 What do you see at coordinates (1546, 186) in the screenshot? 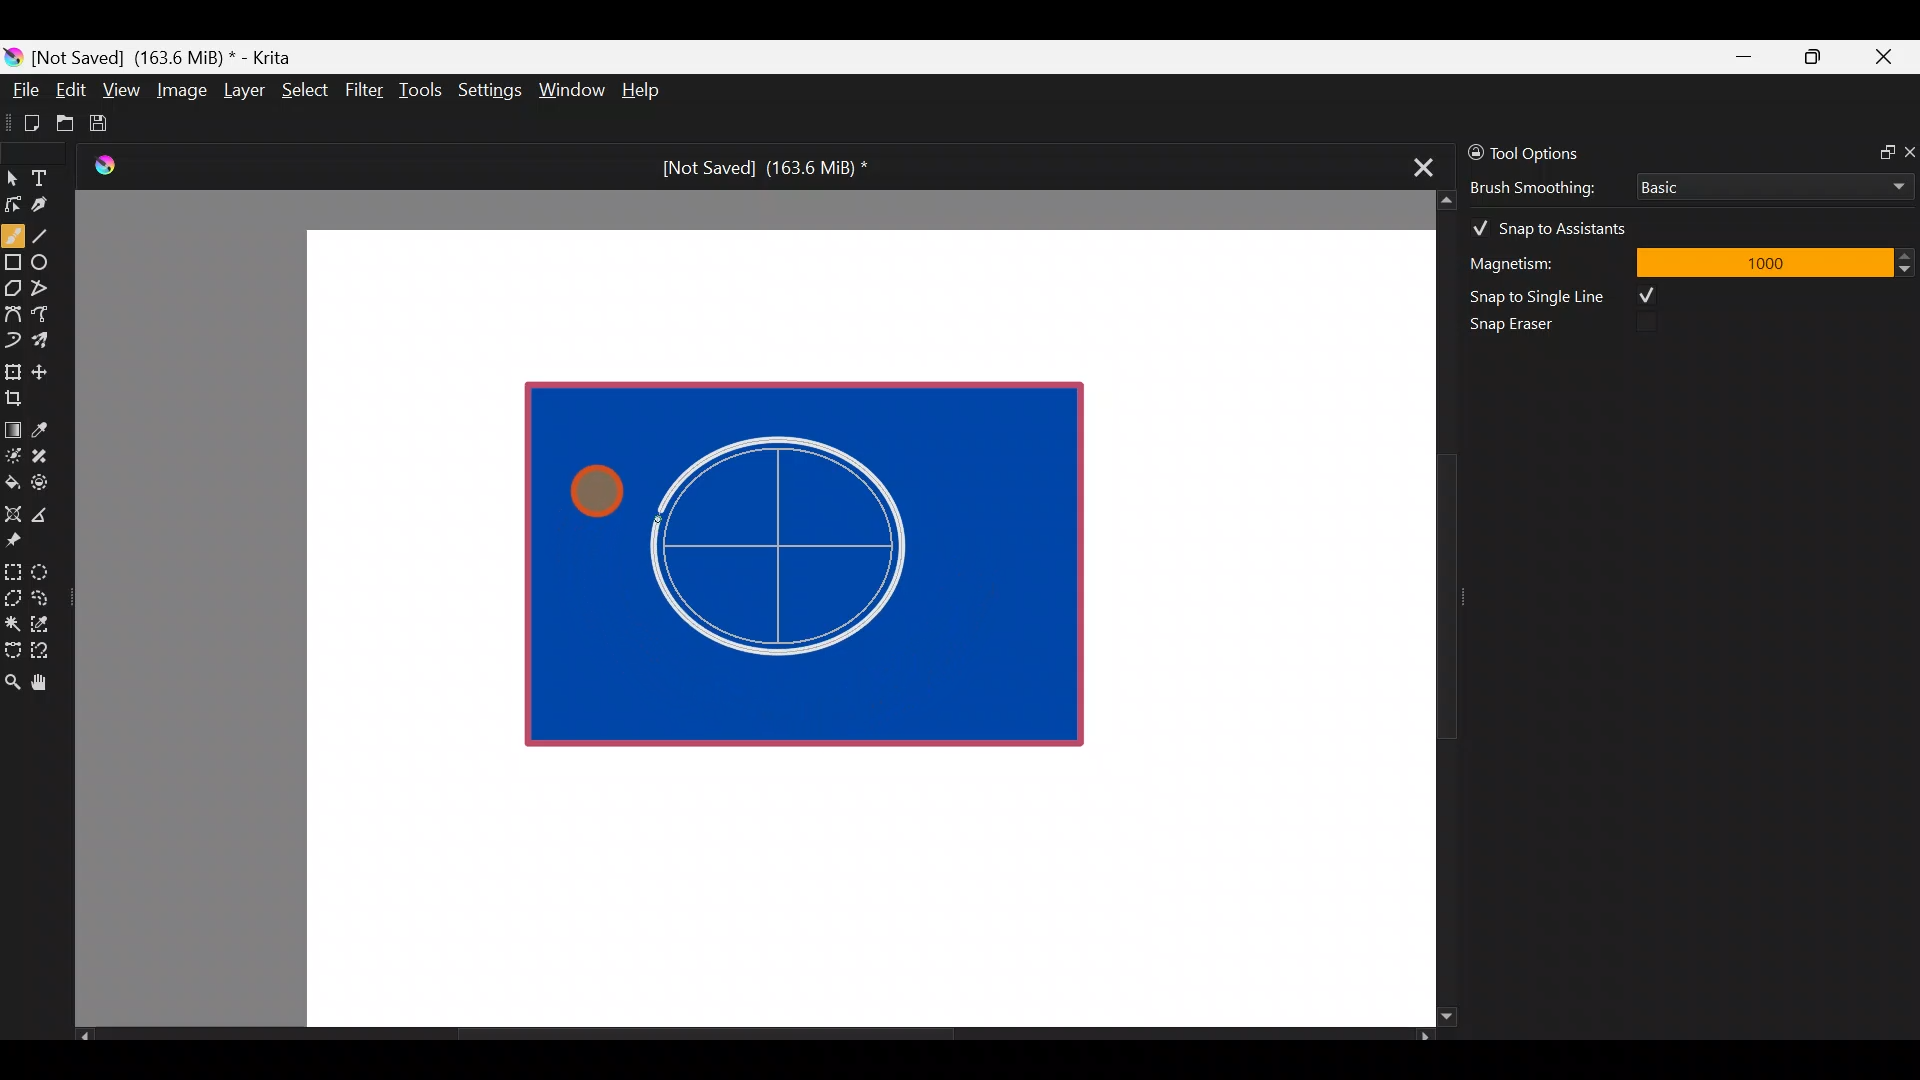
I see `Brush smoothing` at bounding box center [1546, 186].